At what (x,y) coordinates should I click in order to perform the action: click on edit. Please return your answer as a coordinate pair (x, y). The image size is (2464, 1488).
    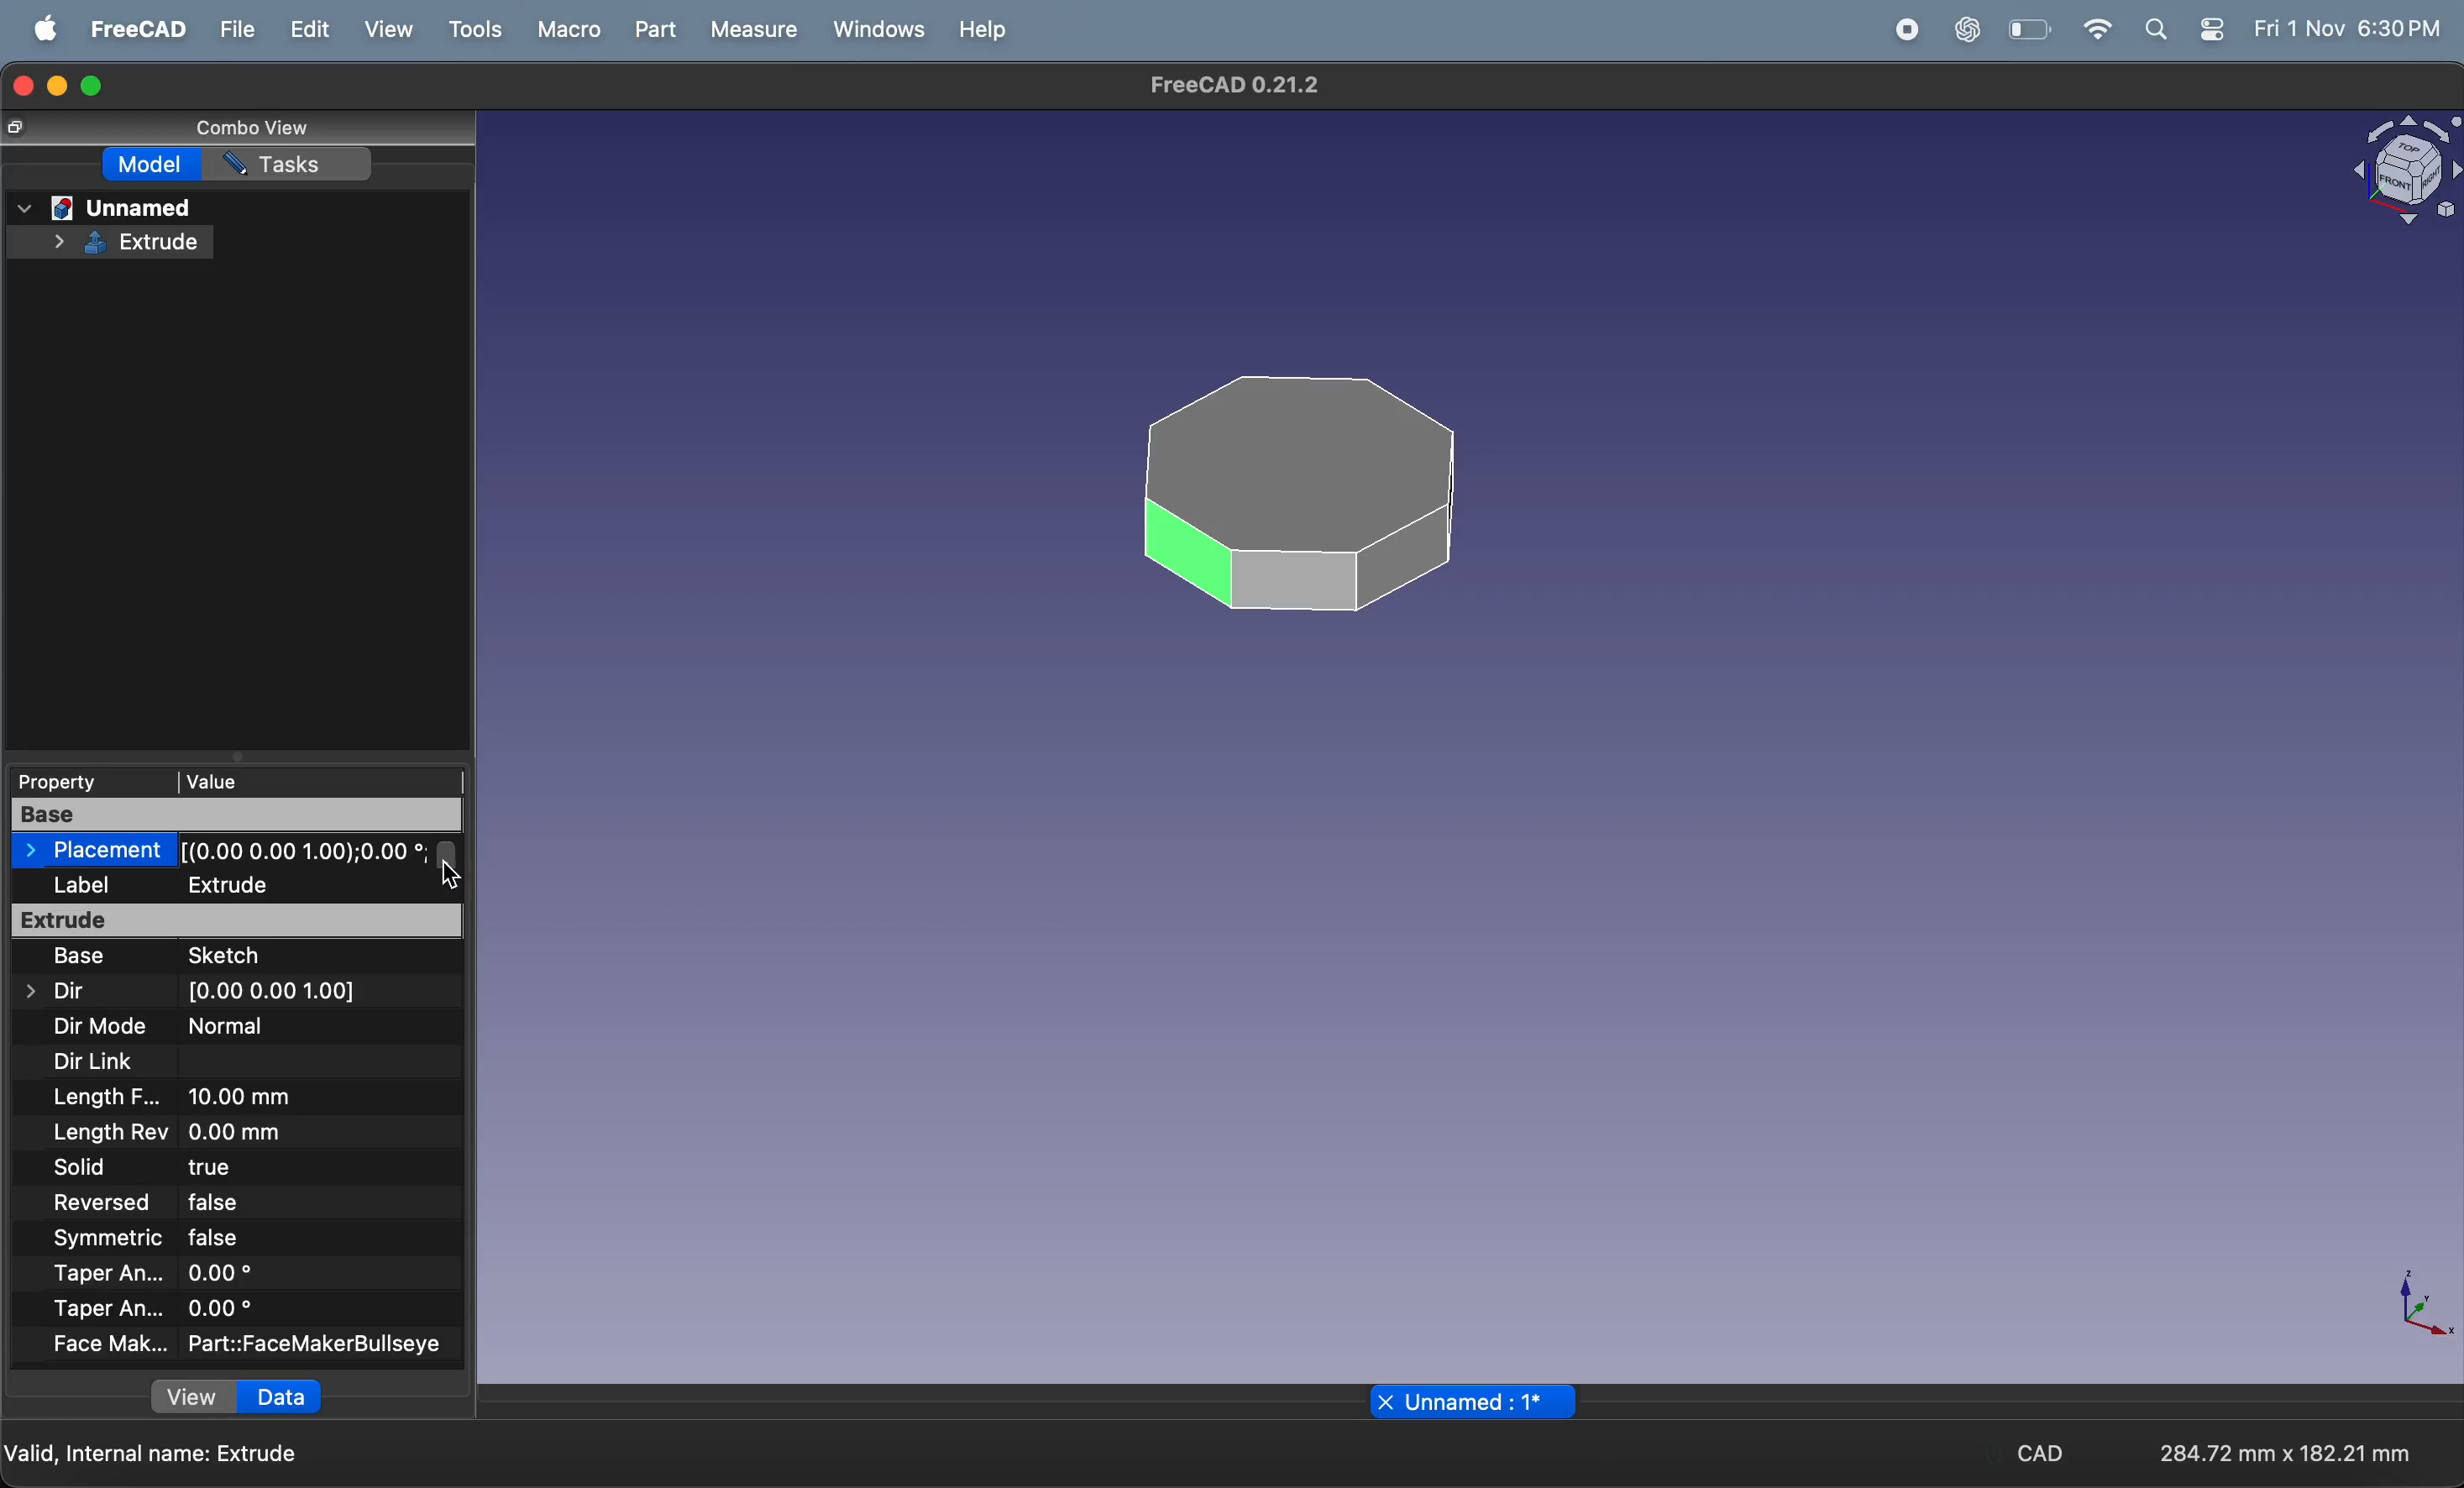
    Looking at the image, I should click on (305, 28).